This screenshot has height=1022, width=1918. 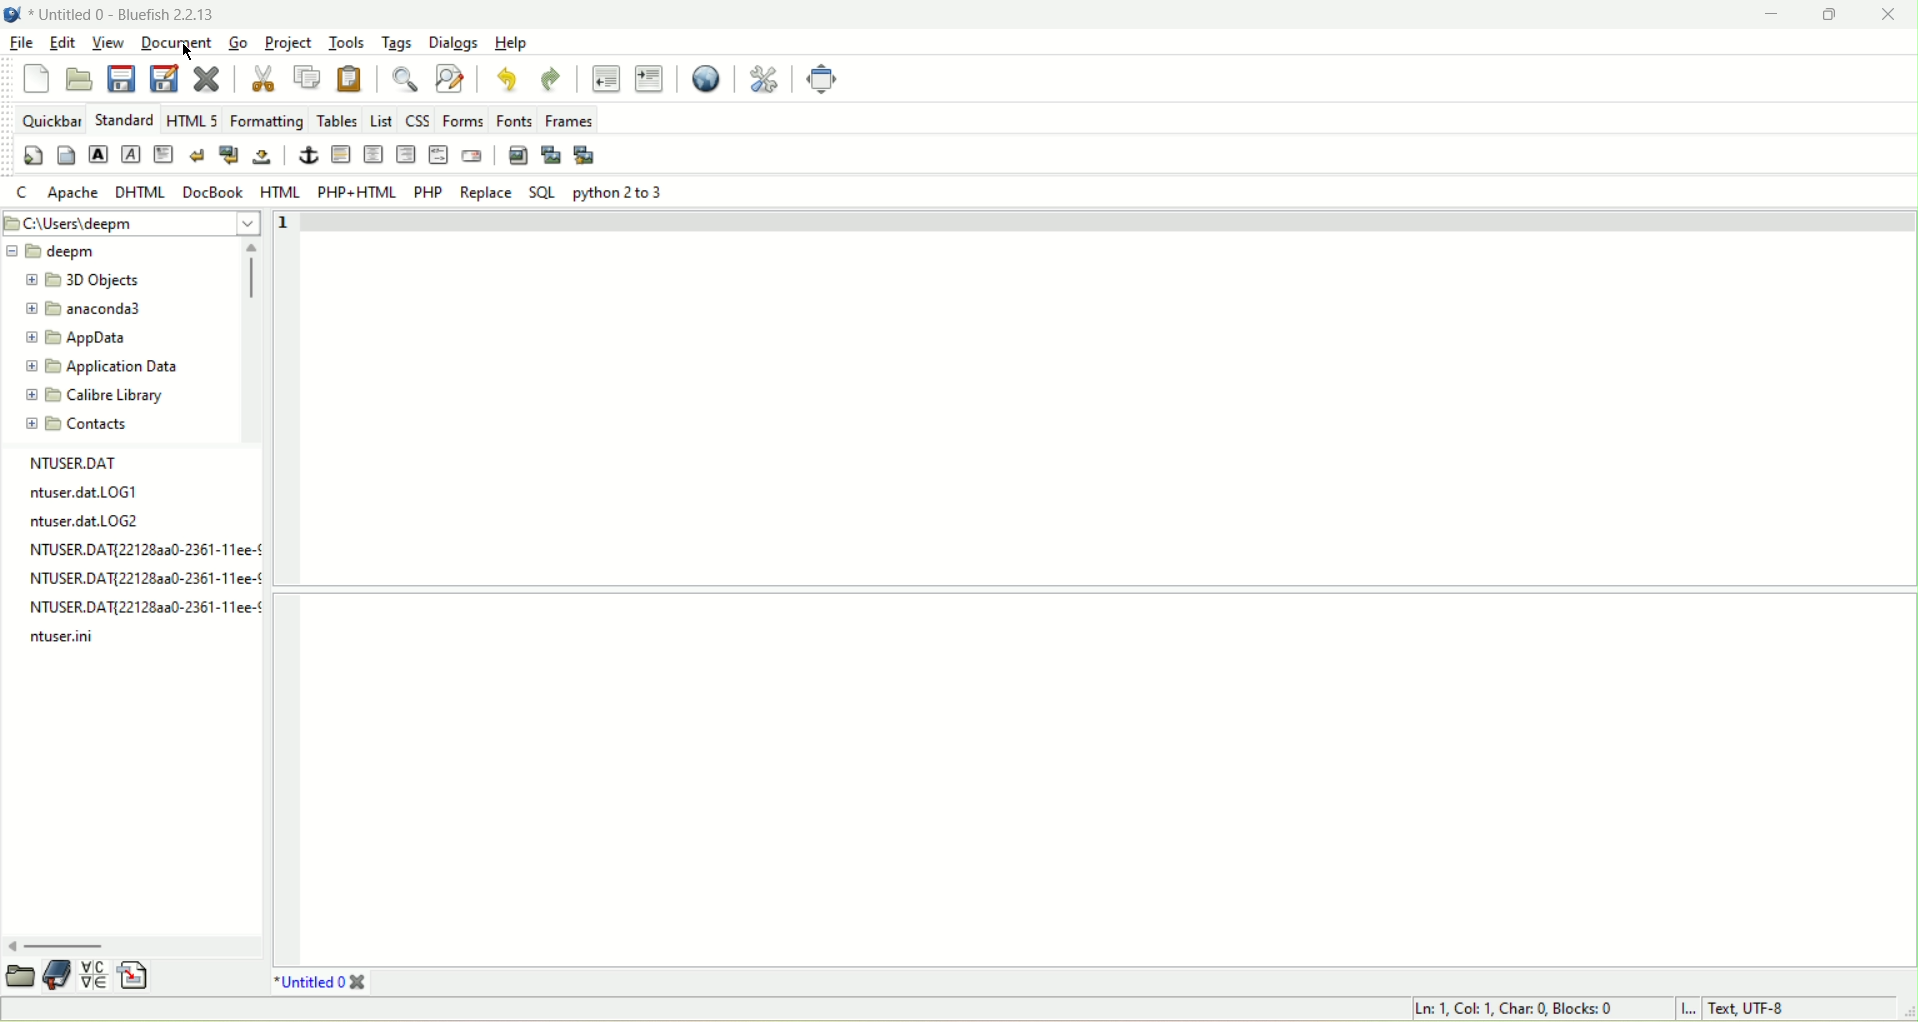 I want to click on close, so click(x=359, y=982).